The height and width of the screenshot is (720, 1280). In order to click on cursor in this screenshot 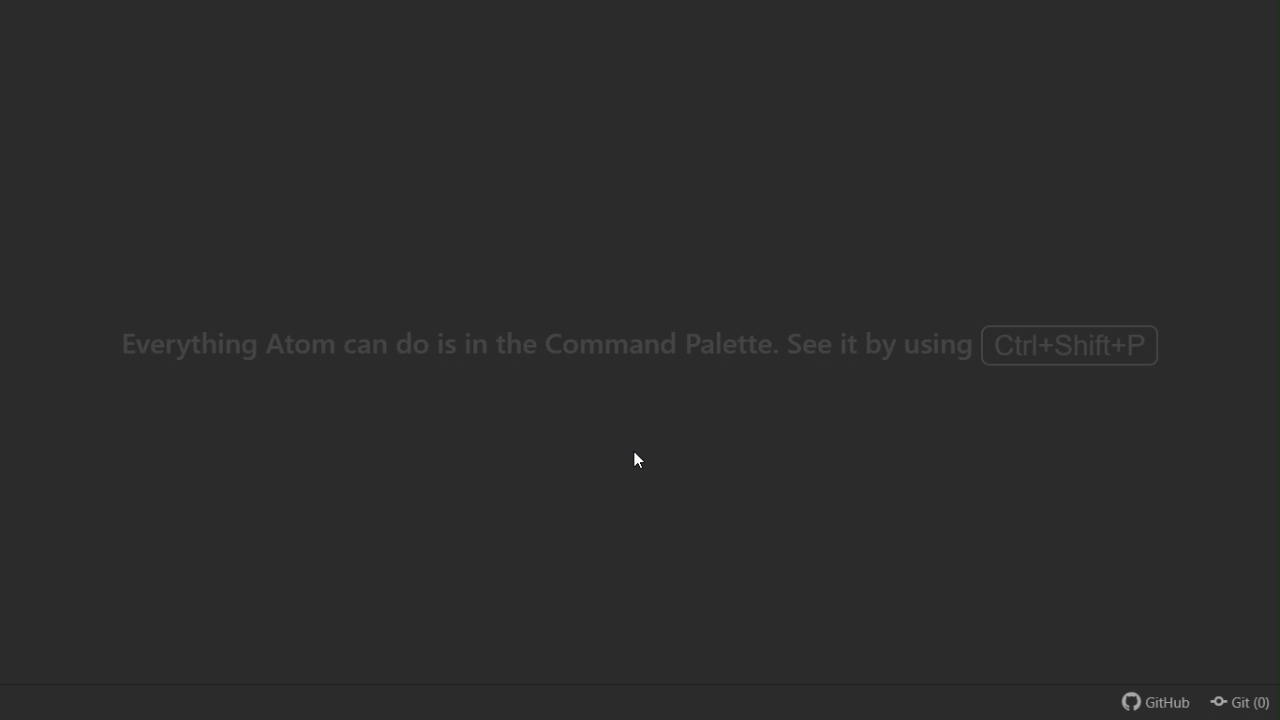, I will do `click(631, 460)`.